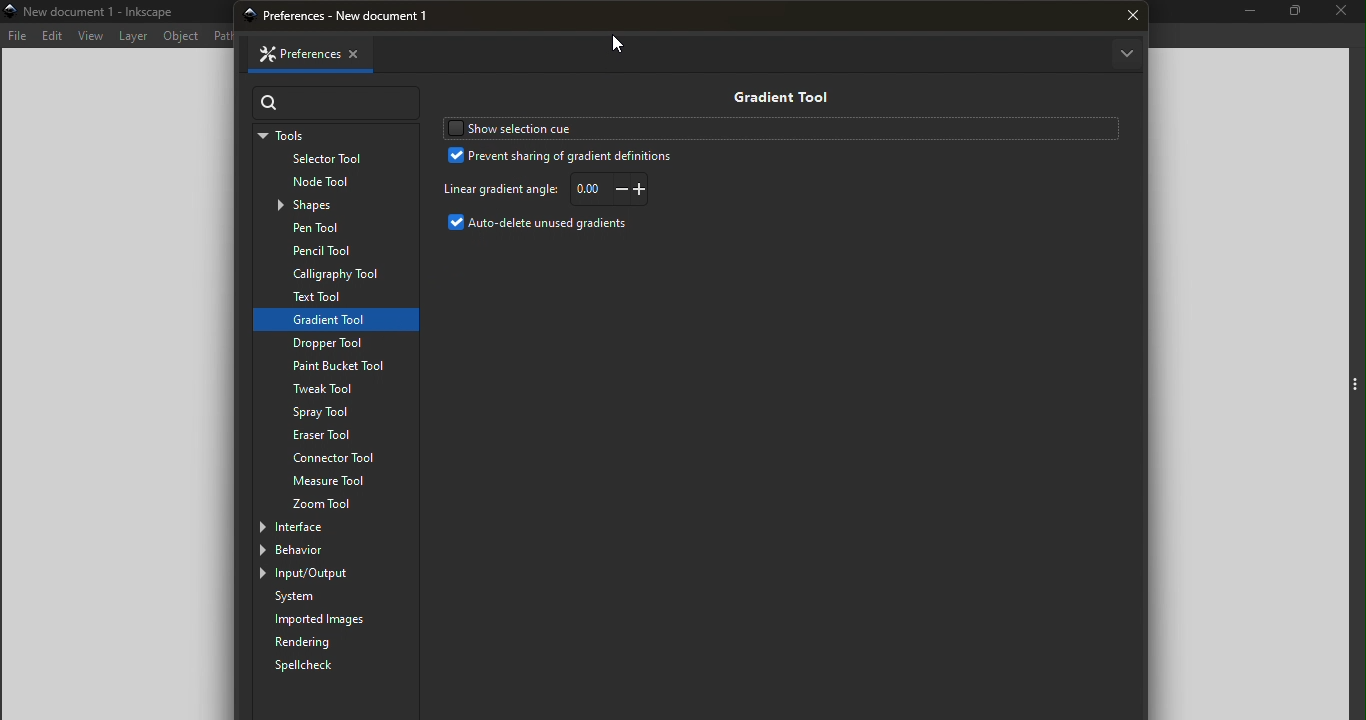 The image size is (1366, 720). I want to click on gradient tool, so click(333, 319).